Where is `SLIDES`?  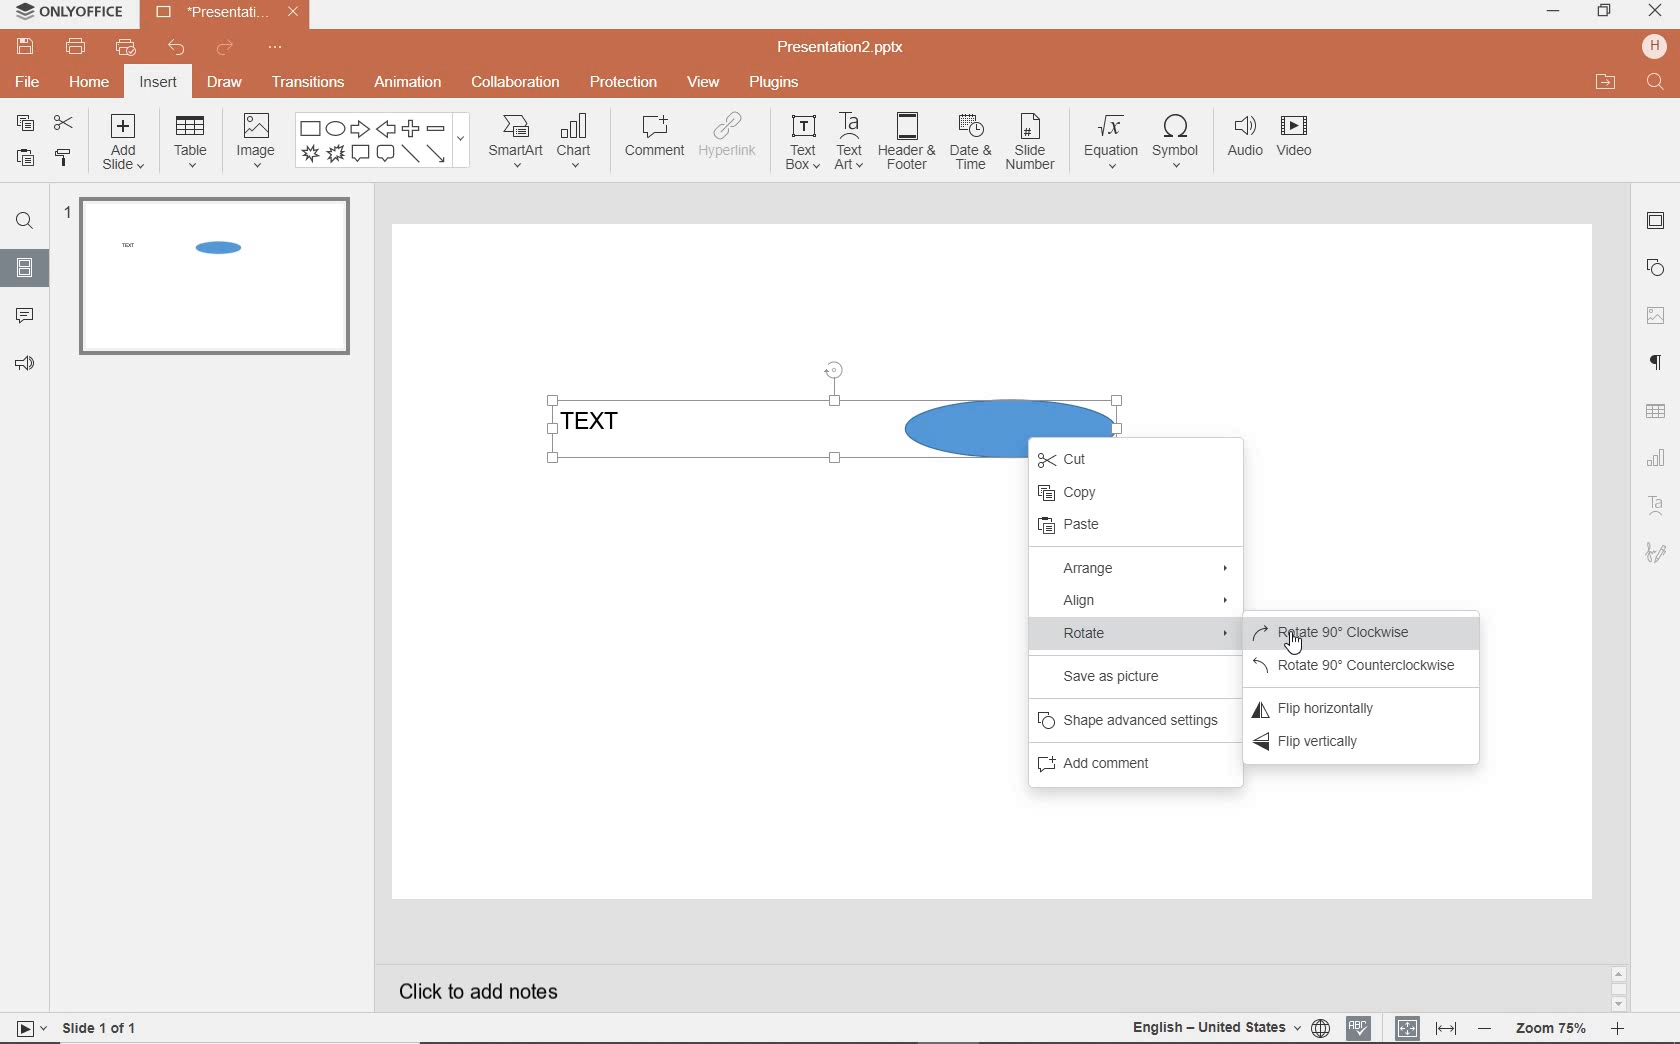 SLIDES is located at coordinates (26, 266).